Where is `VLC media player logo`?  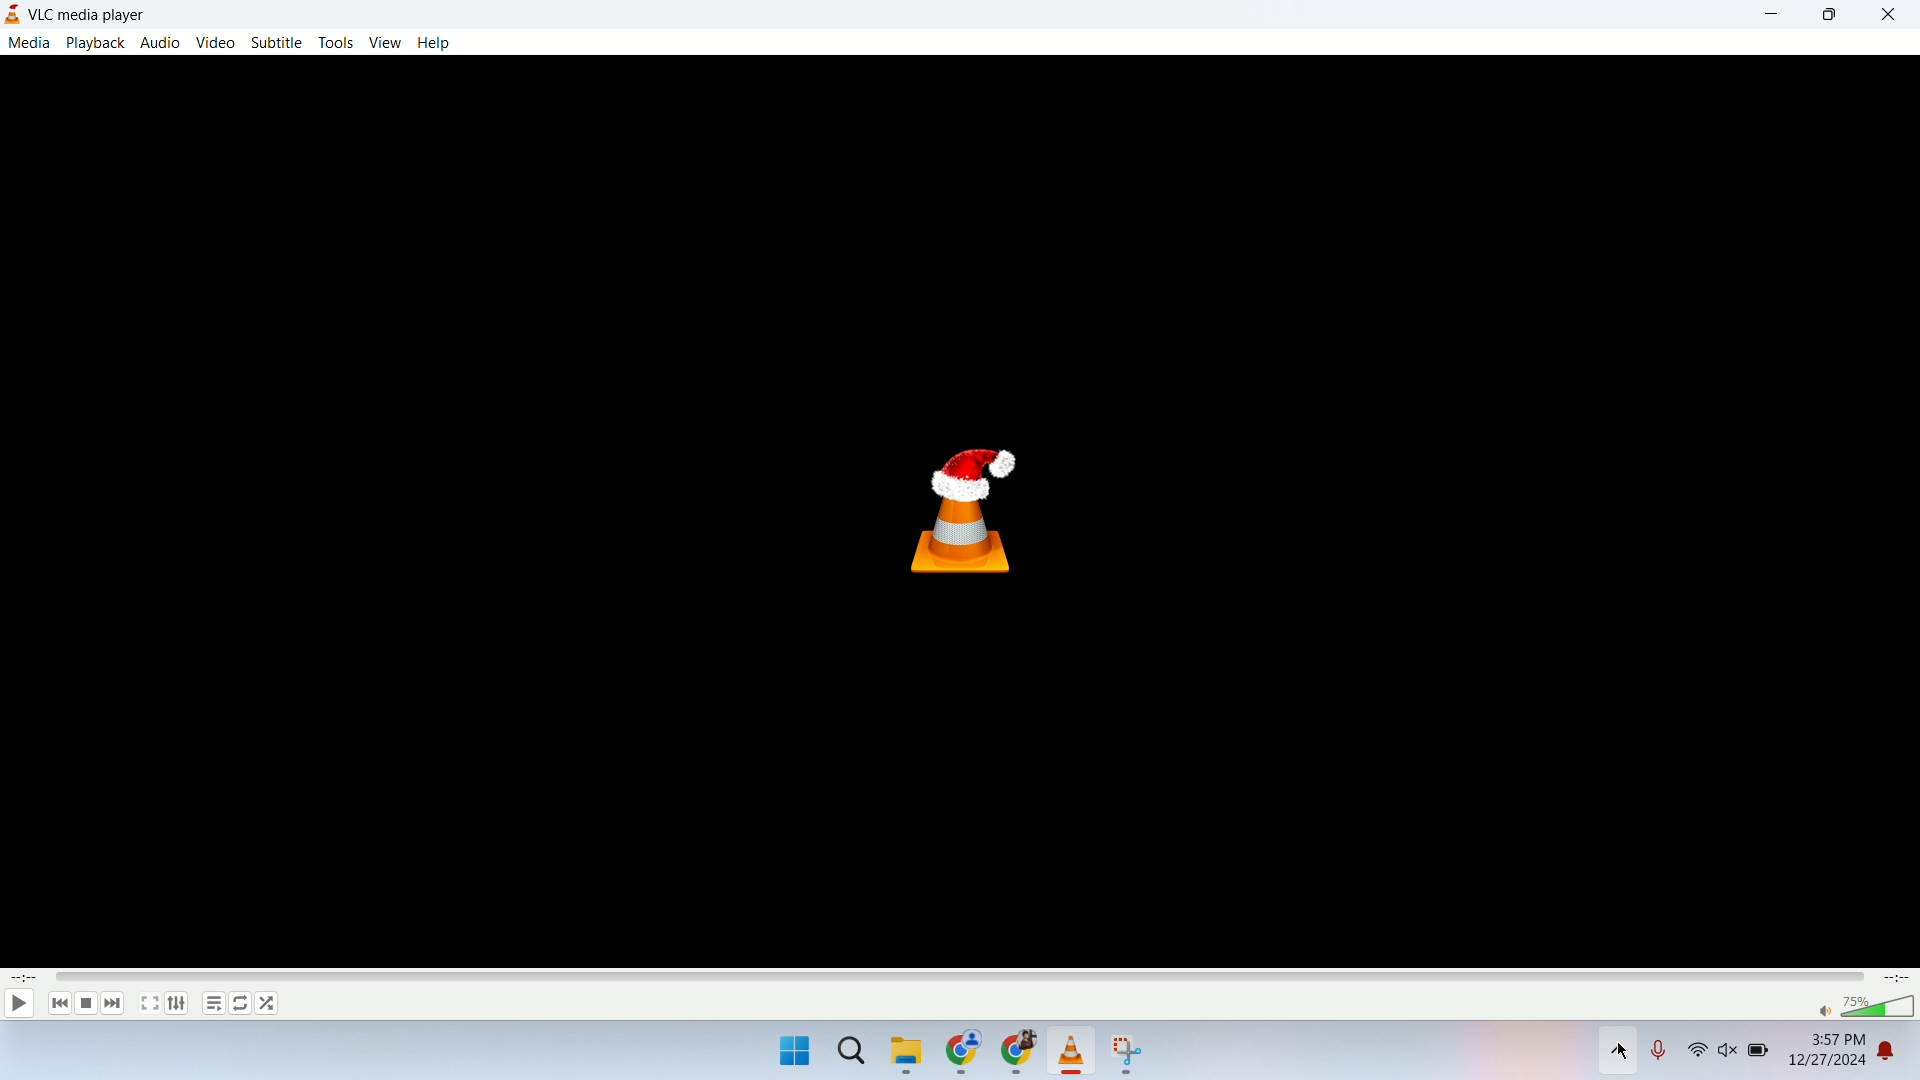 VLC media player logo is located at coordinates (971, 521).